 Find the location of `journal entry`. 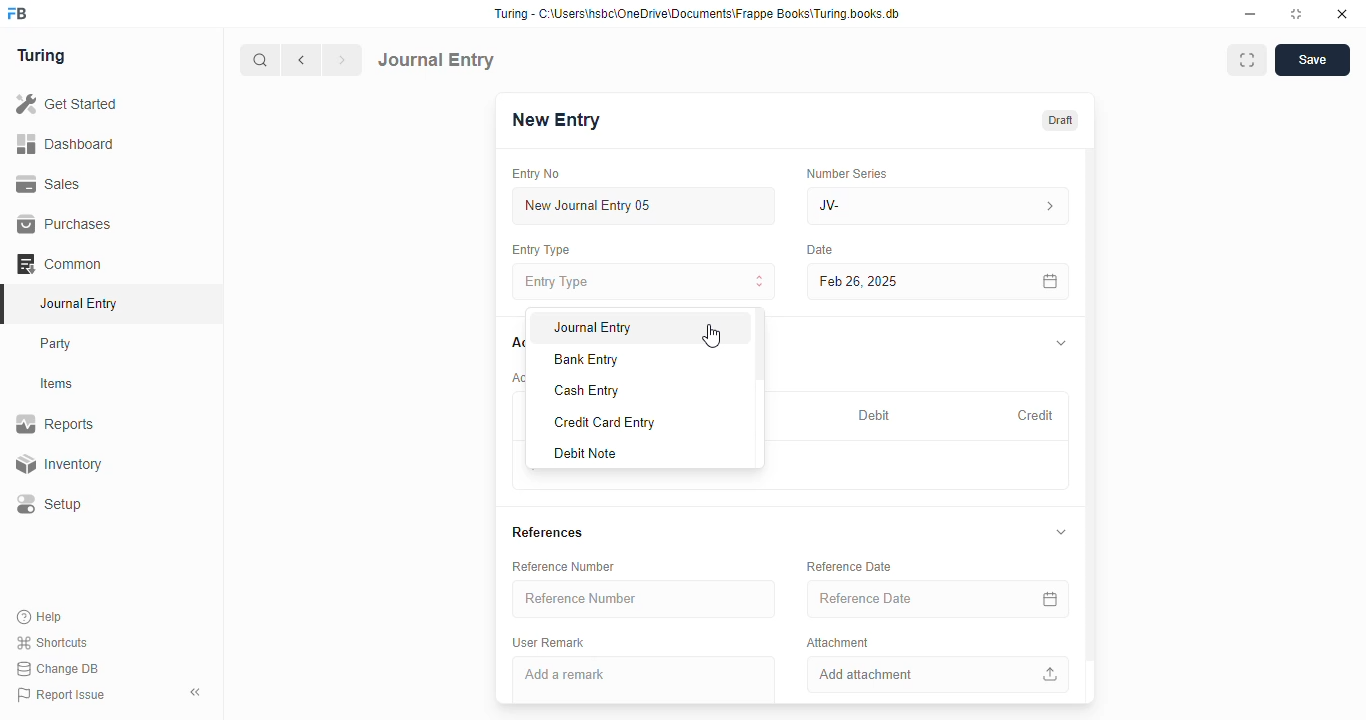

journal entry is located at coordinates (593, 329).